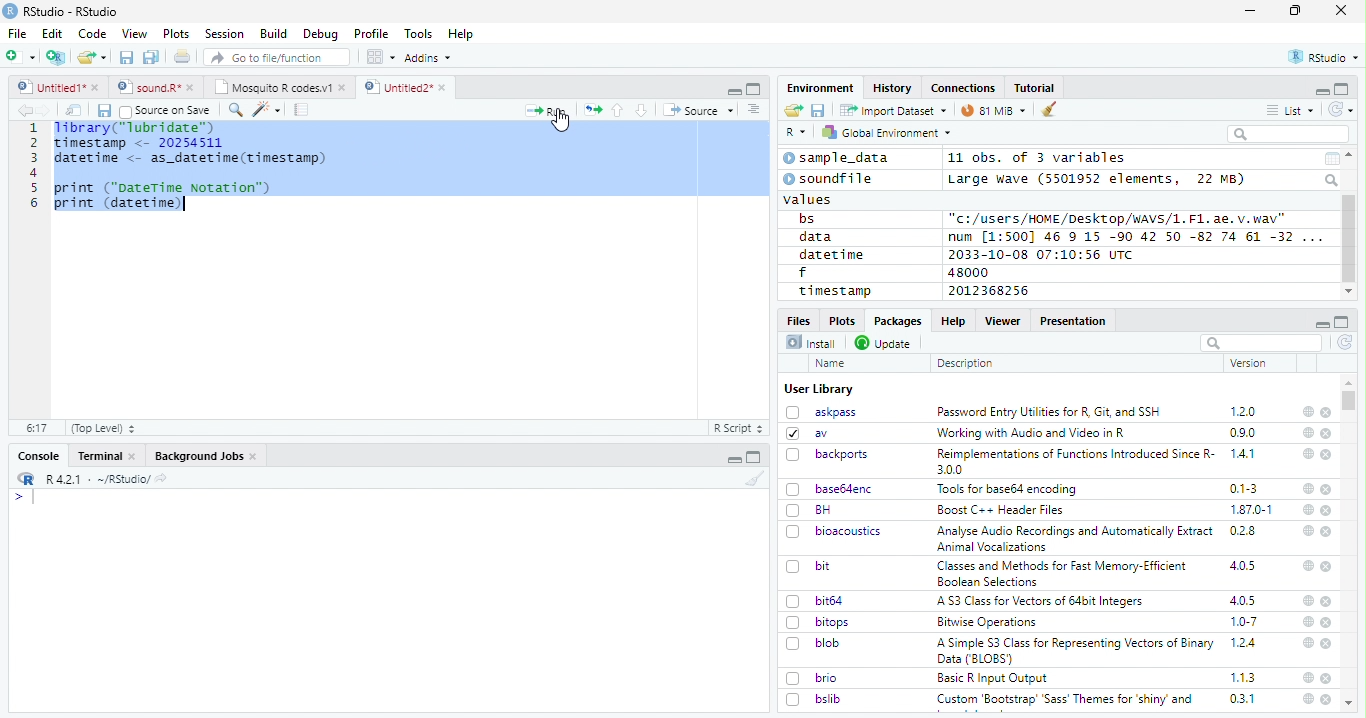  I want to click on scroll up, so click(1351, 155).